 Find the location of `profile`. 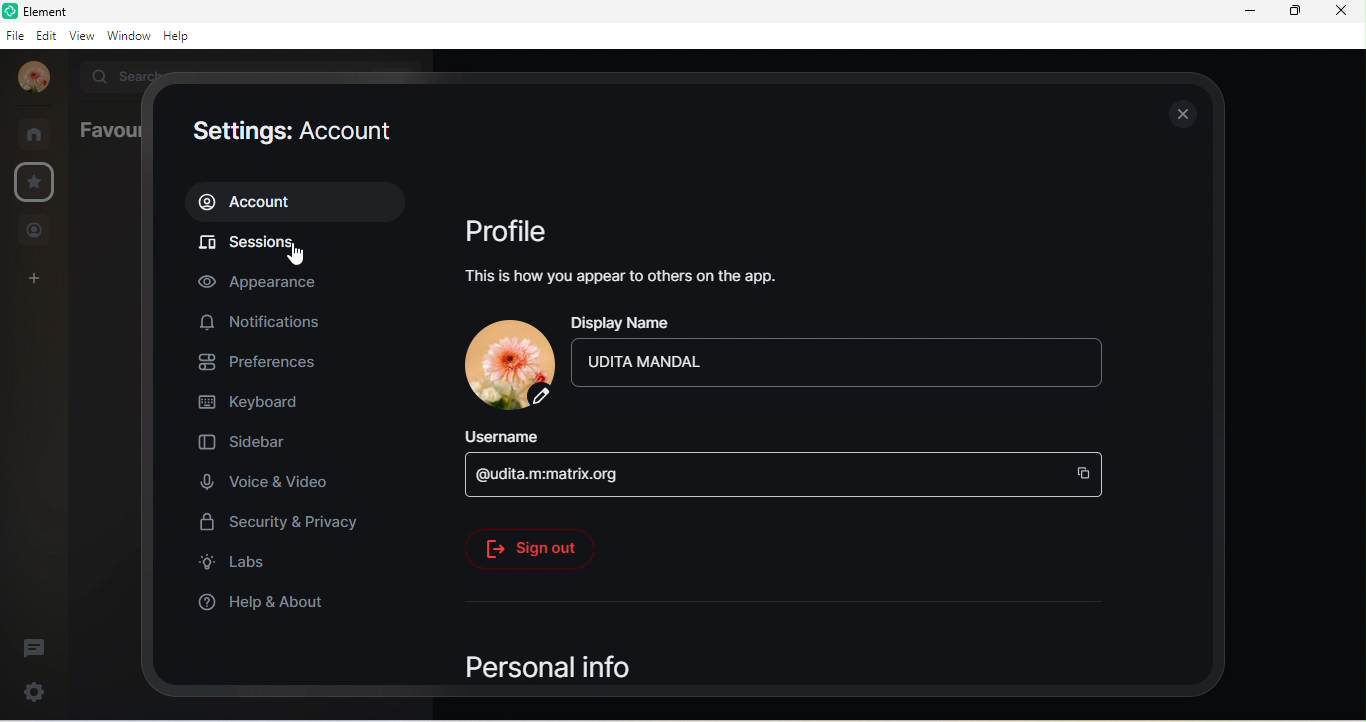

profile is located at coordinates (510, 233).